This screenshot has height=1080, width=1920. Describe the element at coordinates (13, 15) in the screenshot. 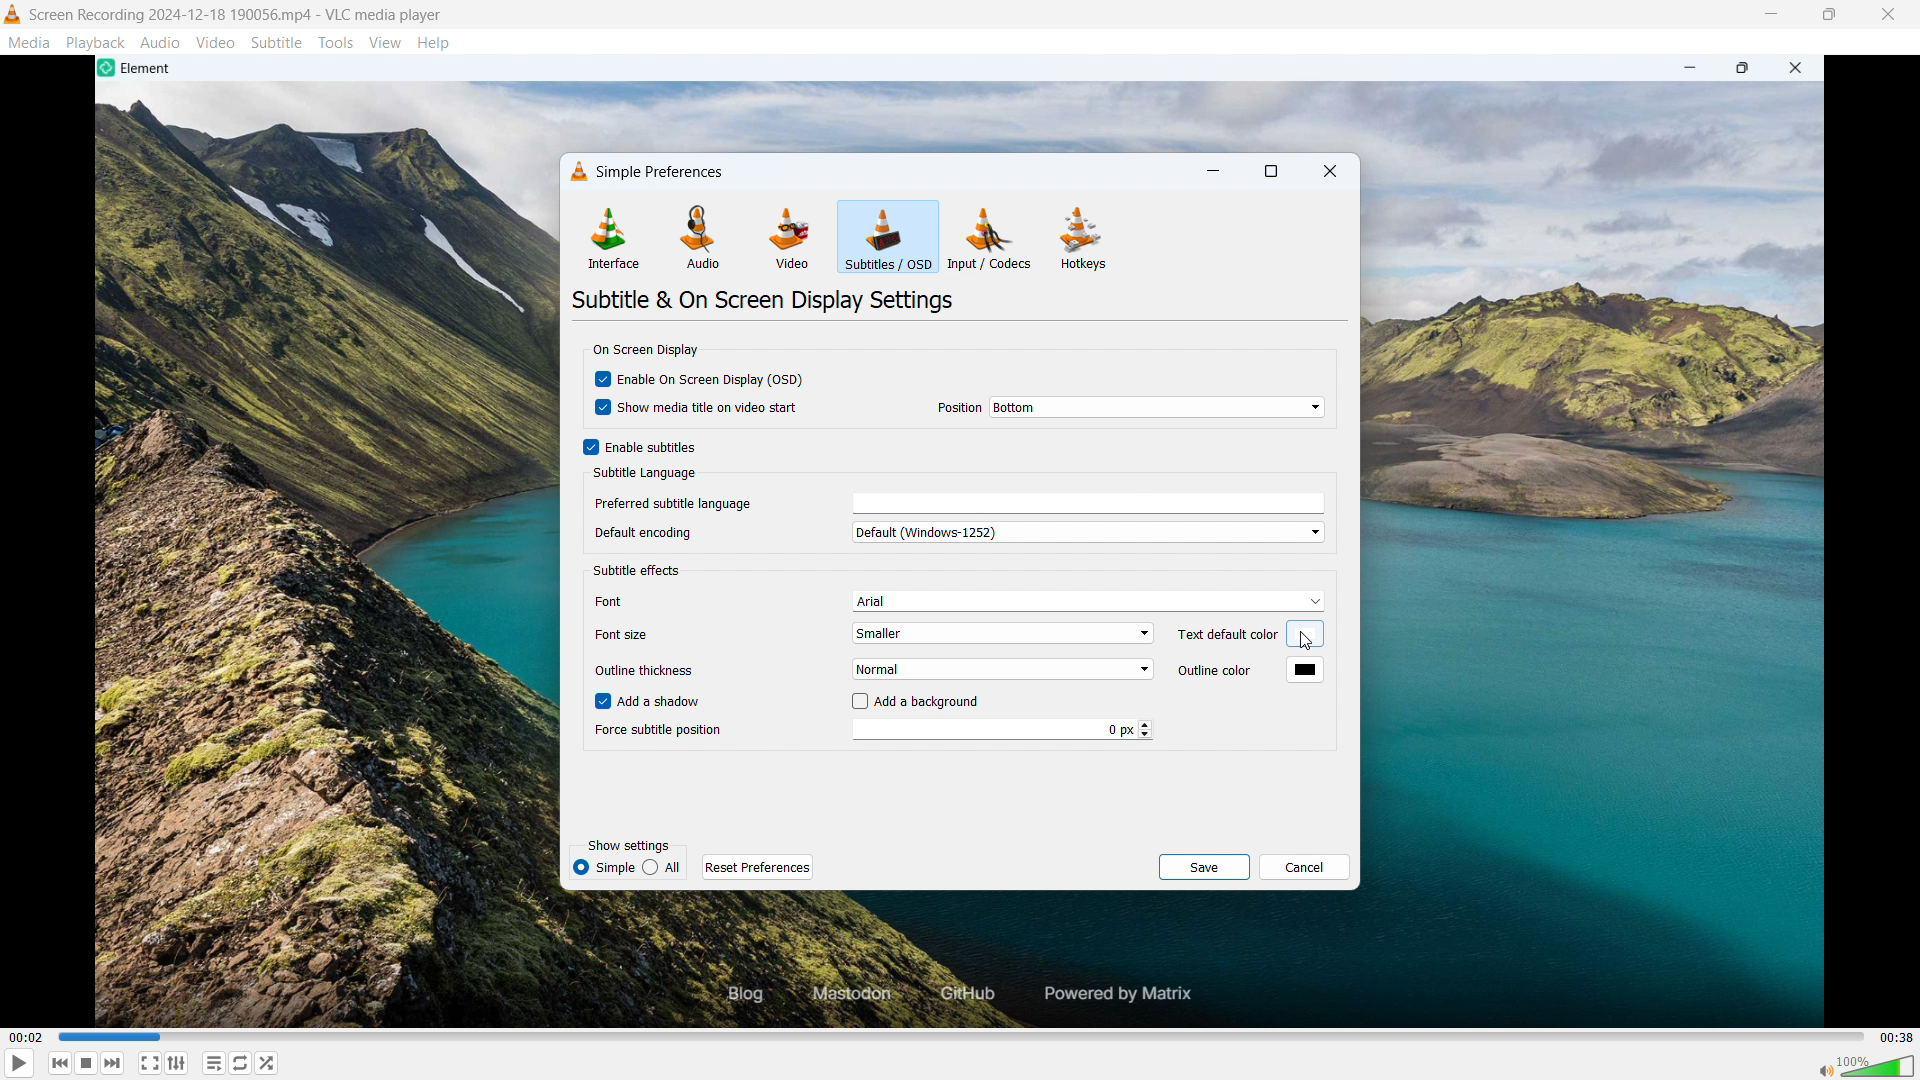

I see `Logo ` at that location.